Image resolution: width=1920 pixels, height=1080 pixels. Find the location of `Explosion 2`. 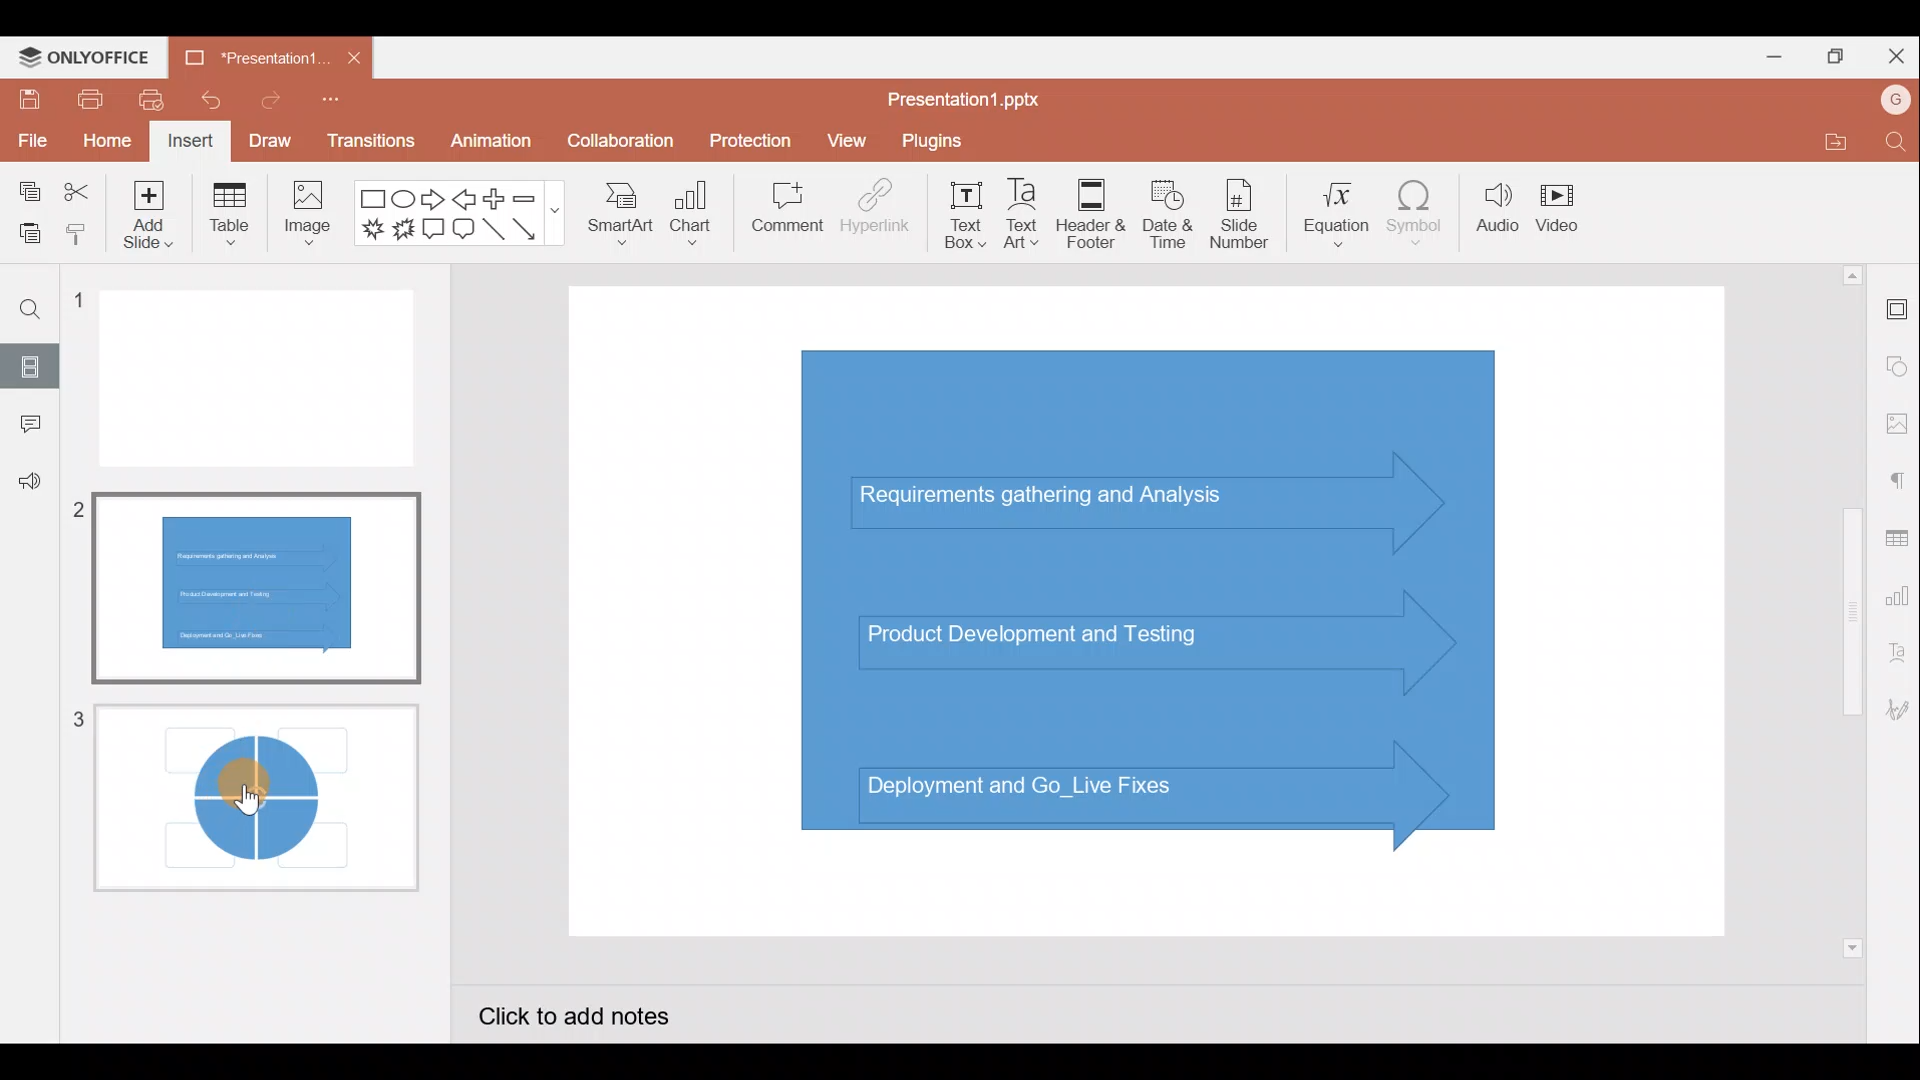

Explosion 2 is located at coordinates (402, 231).